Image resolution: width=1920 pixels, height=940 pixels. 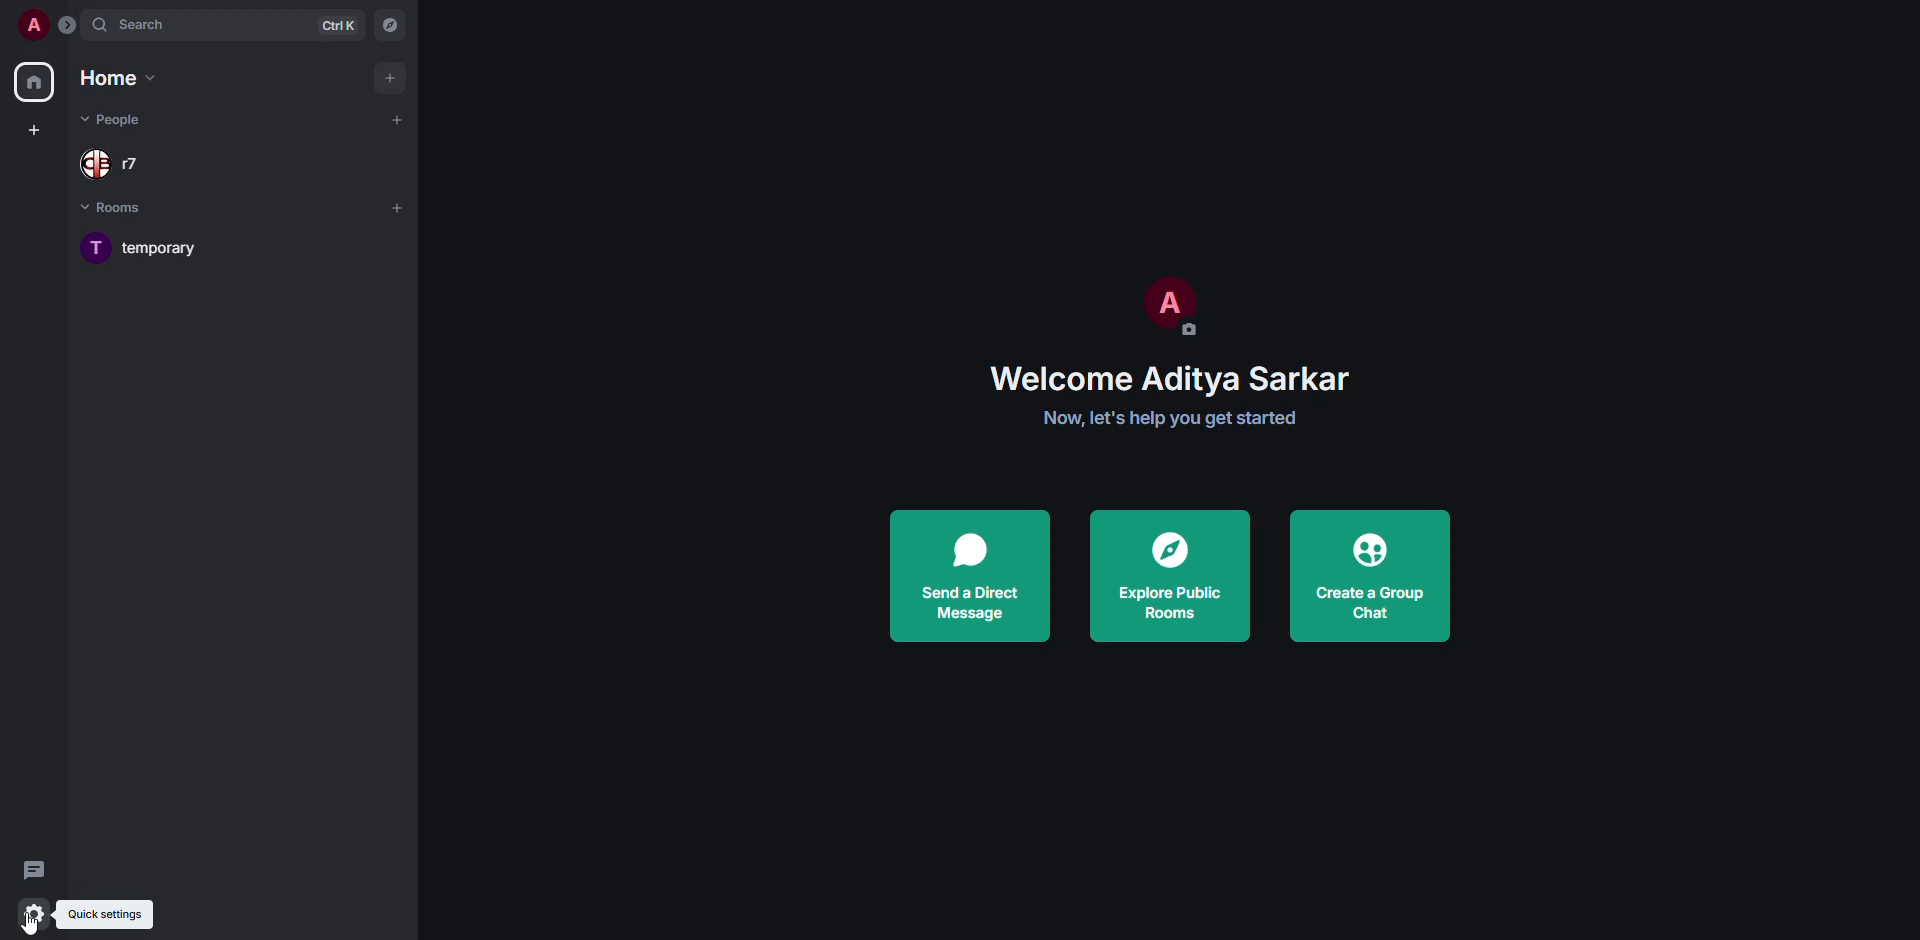 What do you see at coordinates (34, 23) in the screenshot?
I see `a` at bounding box center [34, 23].